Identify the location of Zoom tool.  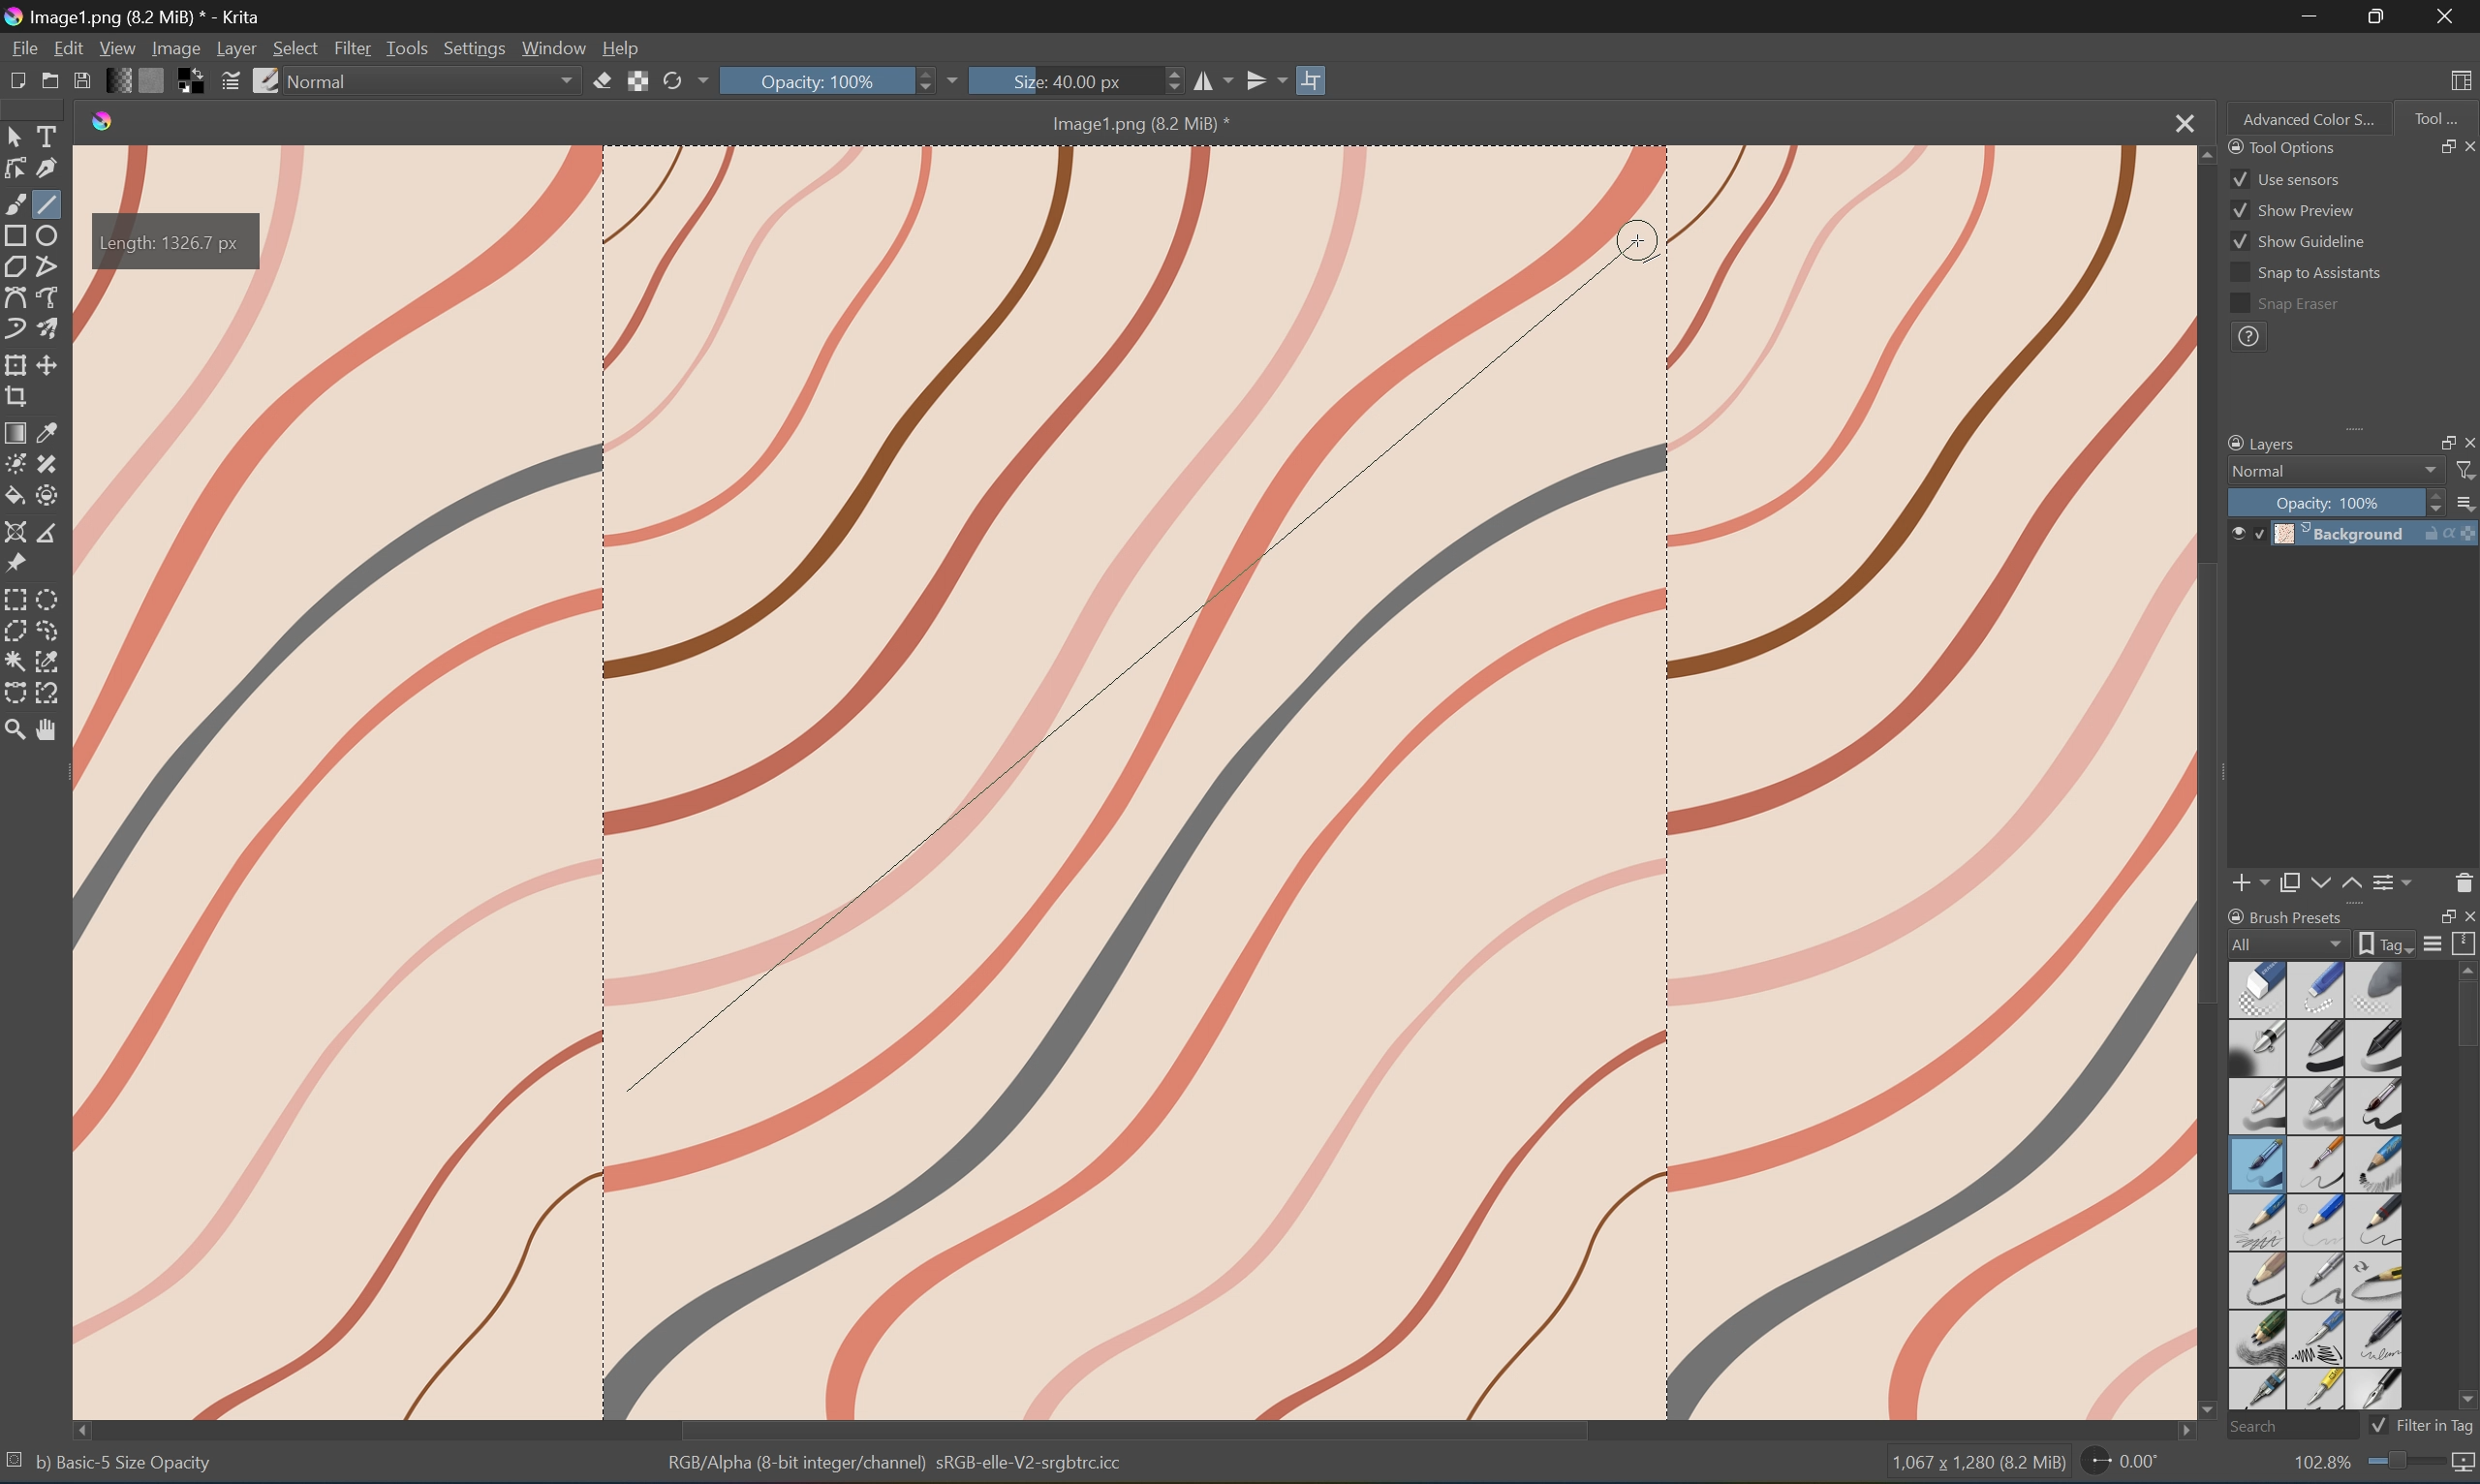
(16, 730).